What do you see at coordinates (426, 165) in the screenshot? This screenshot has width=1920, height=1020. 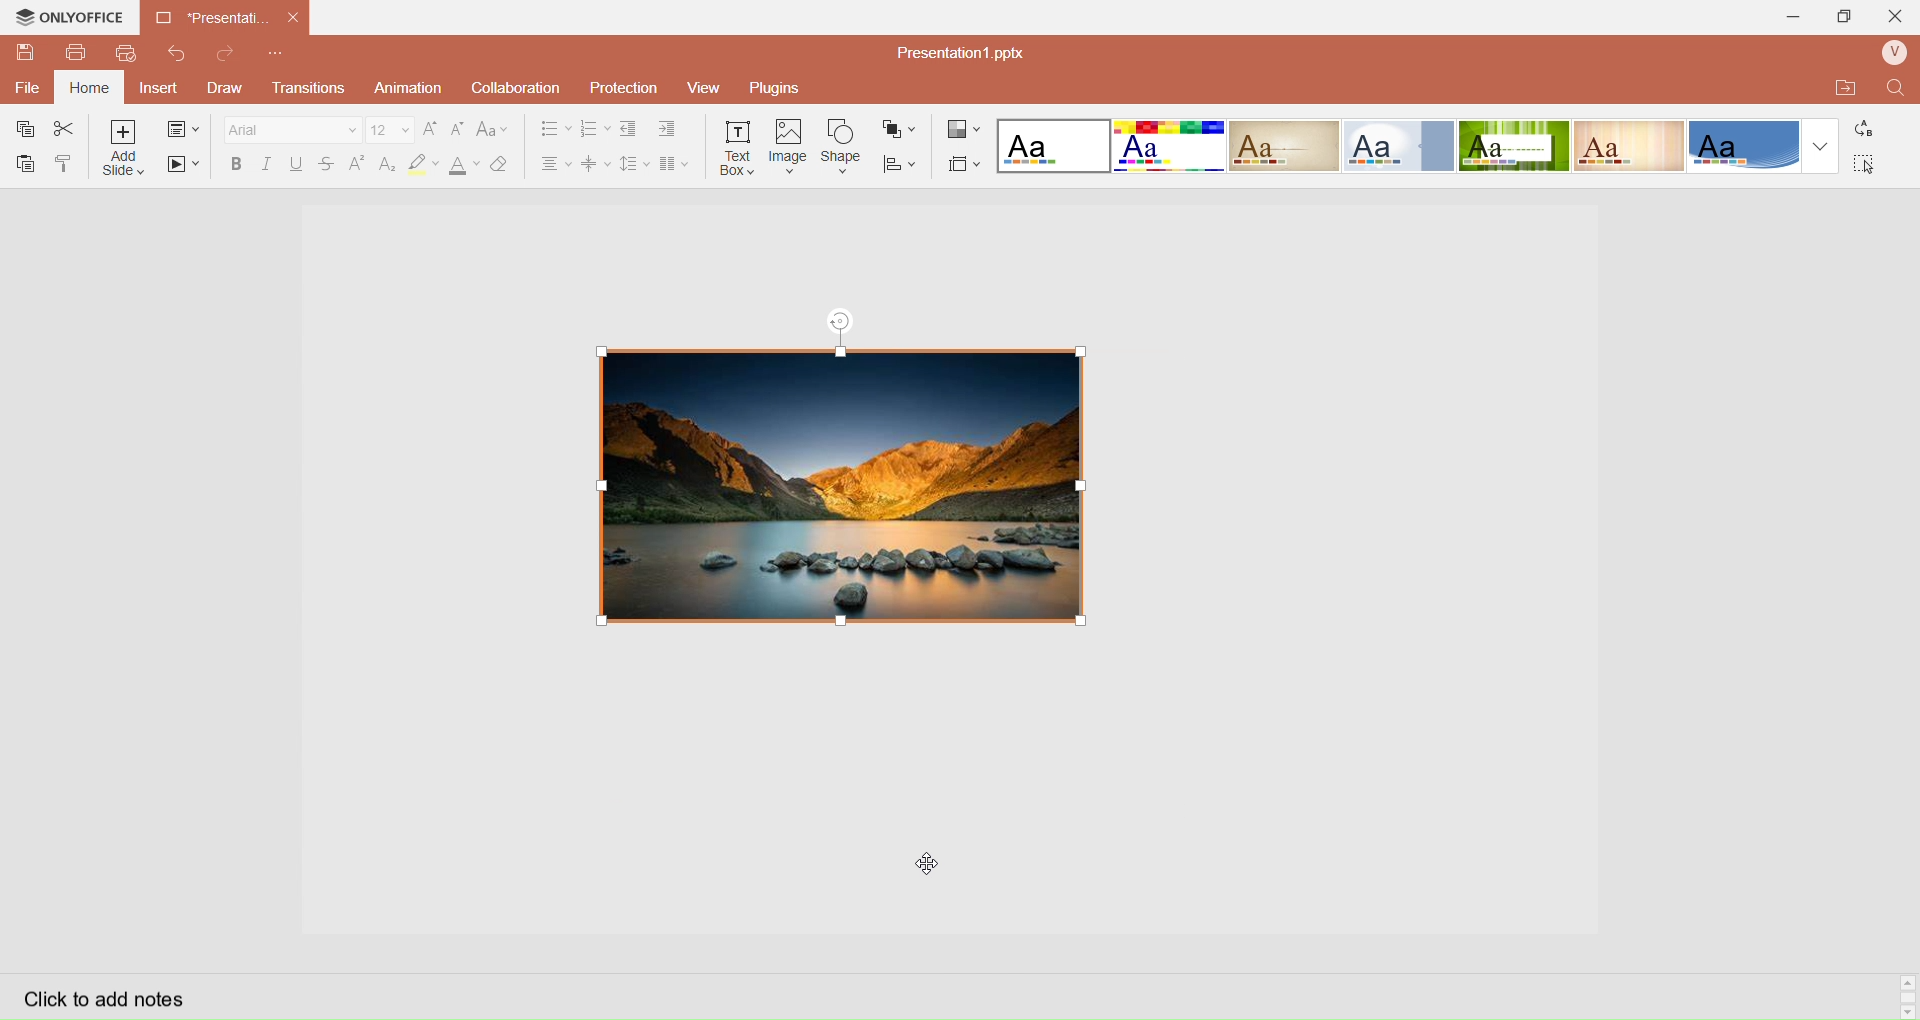 I see `Highlight Color` at bounding box center [426, 165].